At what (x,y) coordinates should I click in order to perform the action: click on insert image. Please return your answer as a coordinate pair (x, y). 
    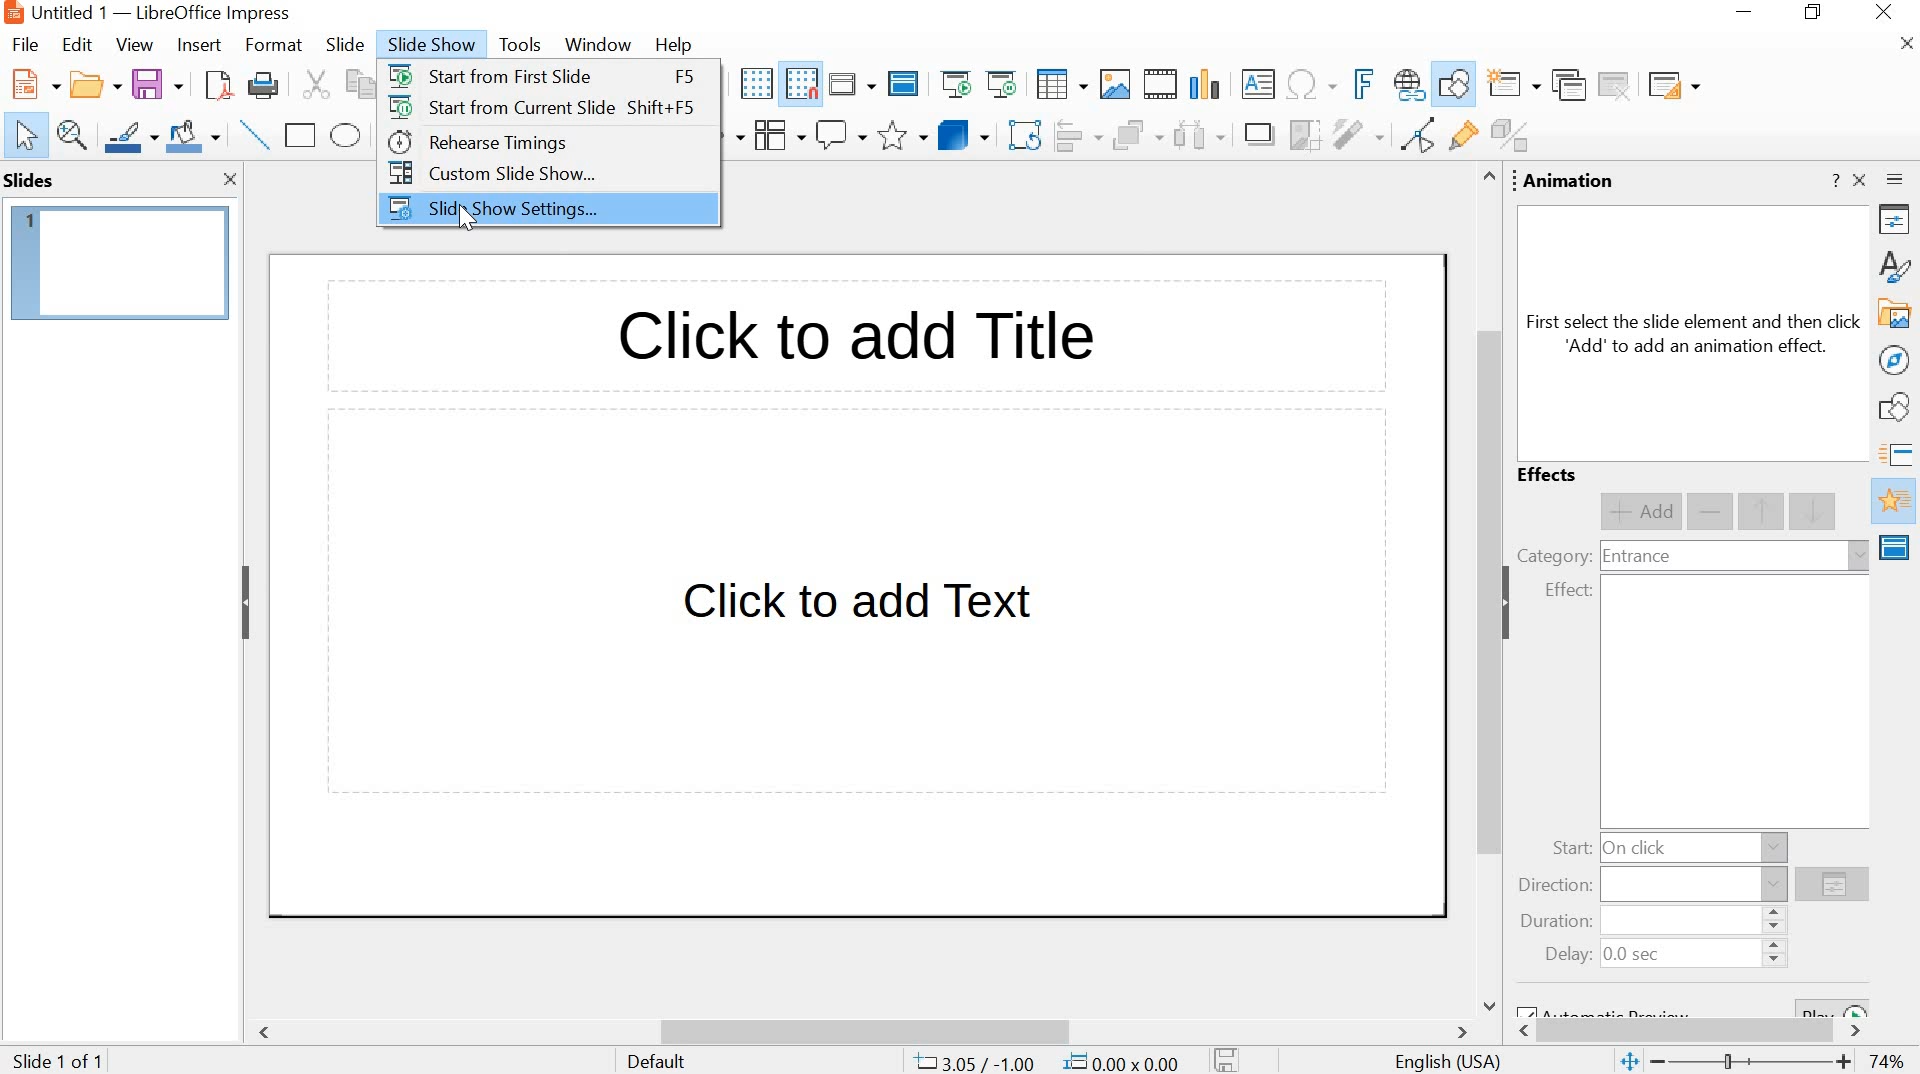
    Looking at the image, I should click on (1114, 84).